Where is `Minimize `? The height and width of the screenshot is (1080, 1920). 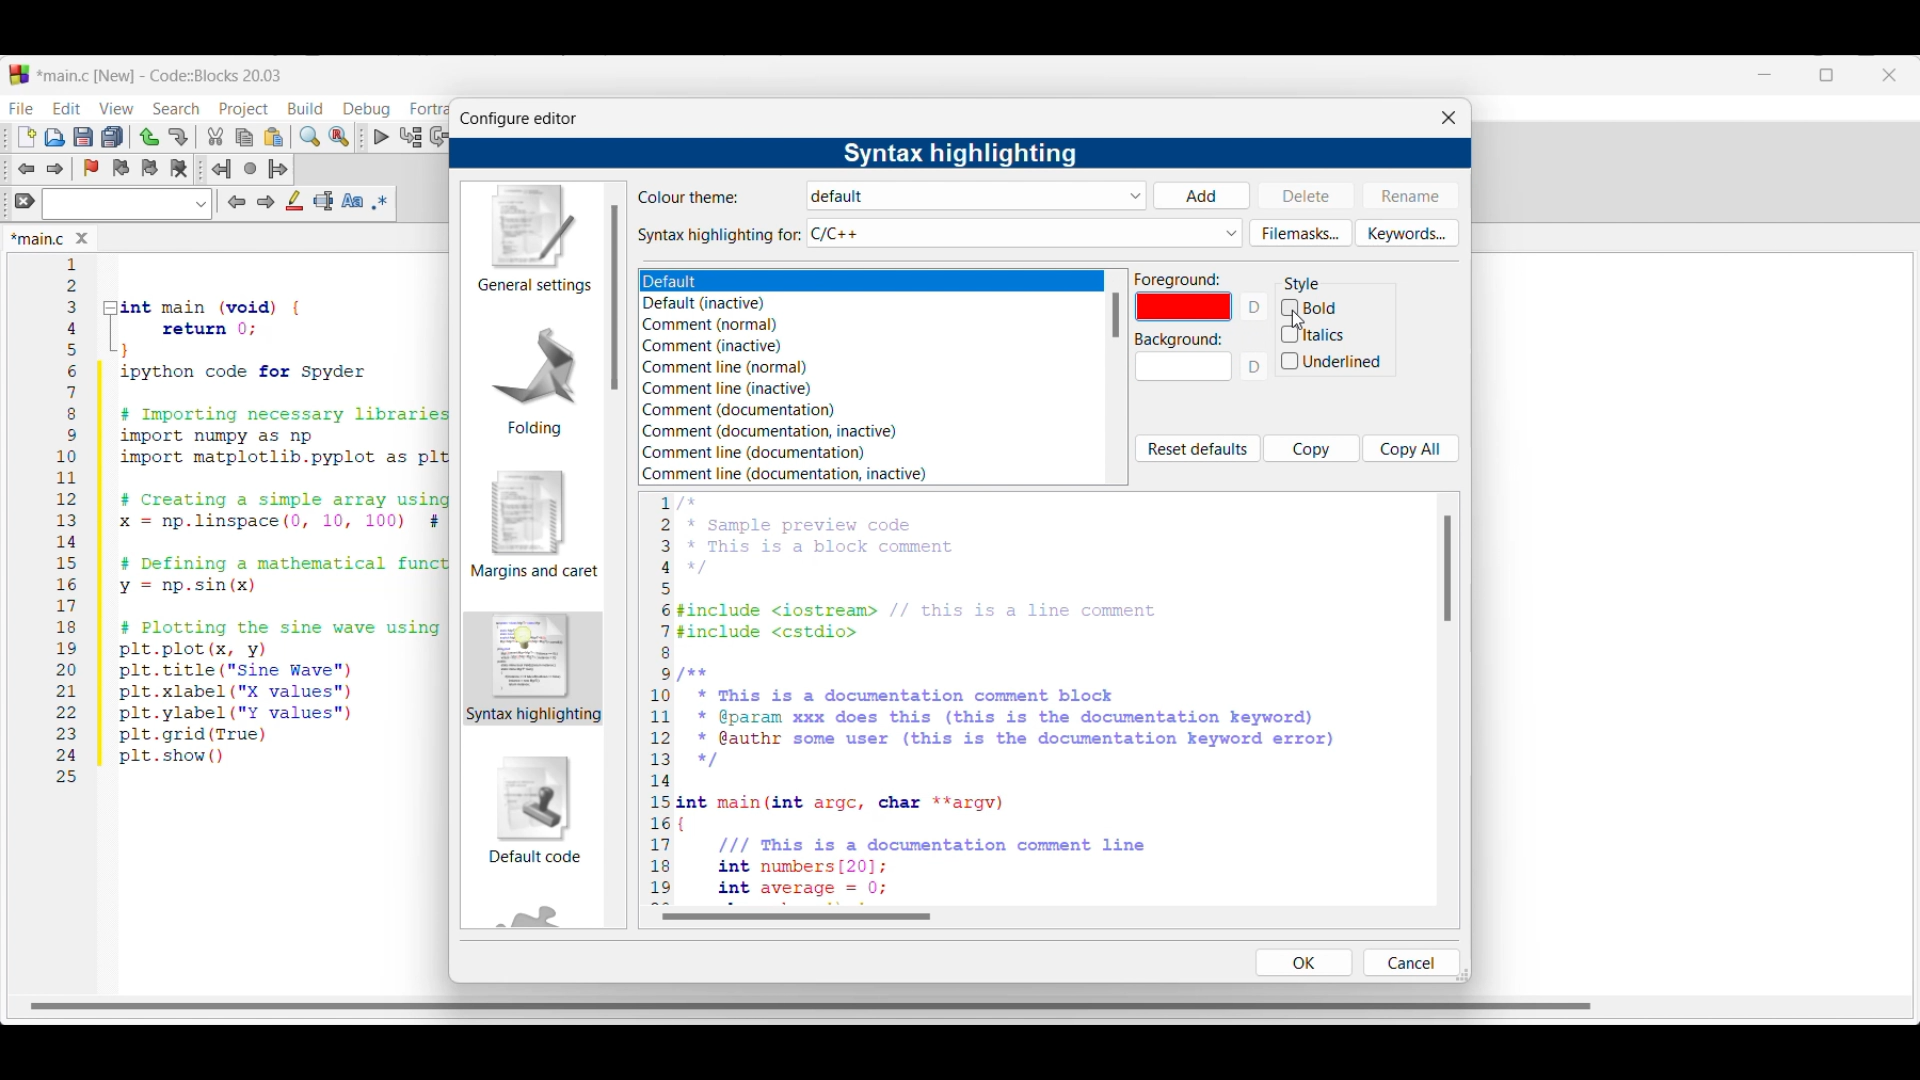 Minimize  is located at coordinates (1765, 75).